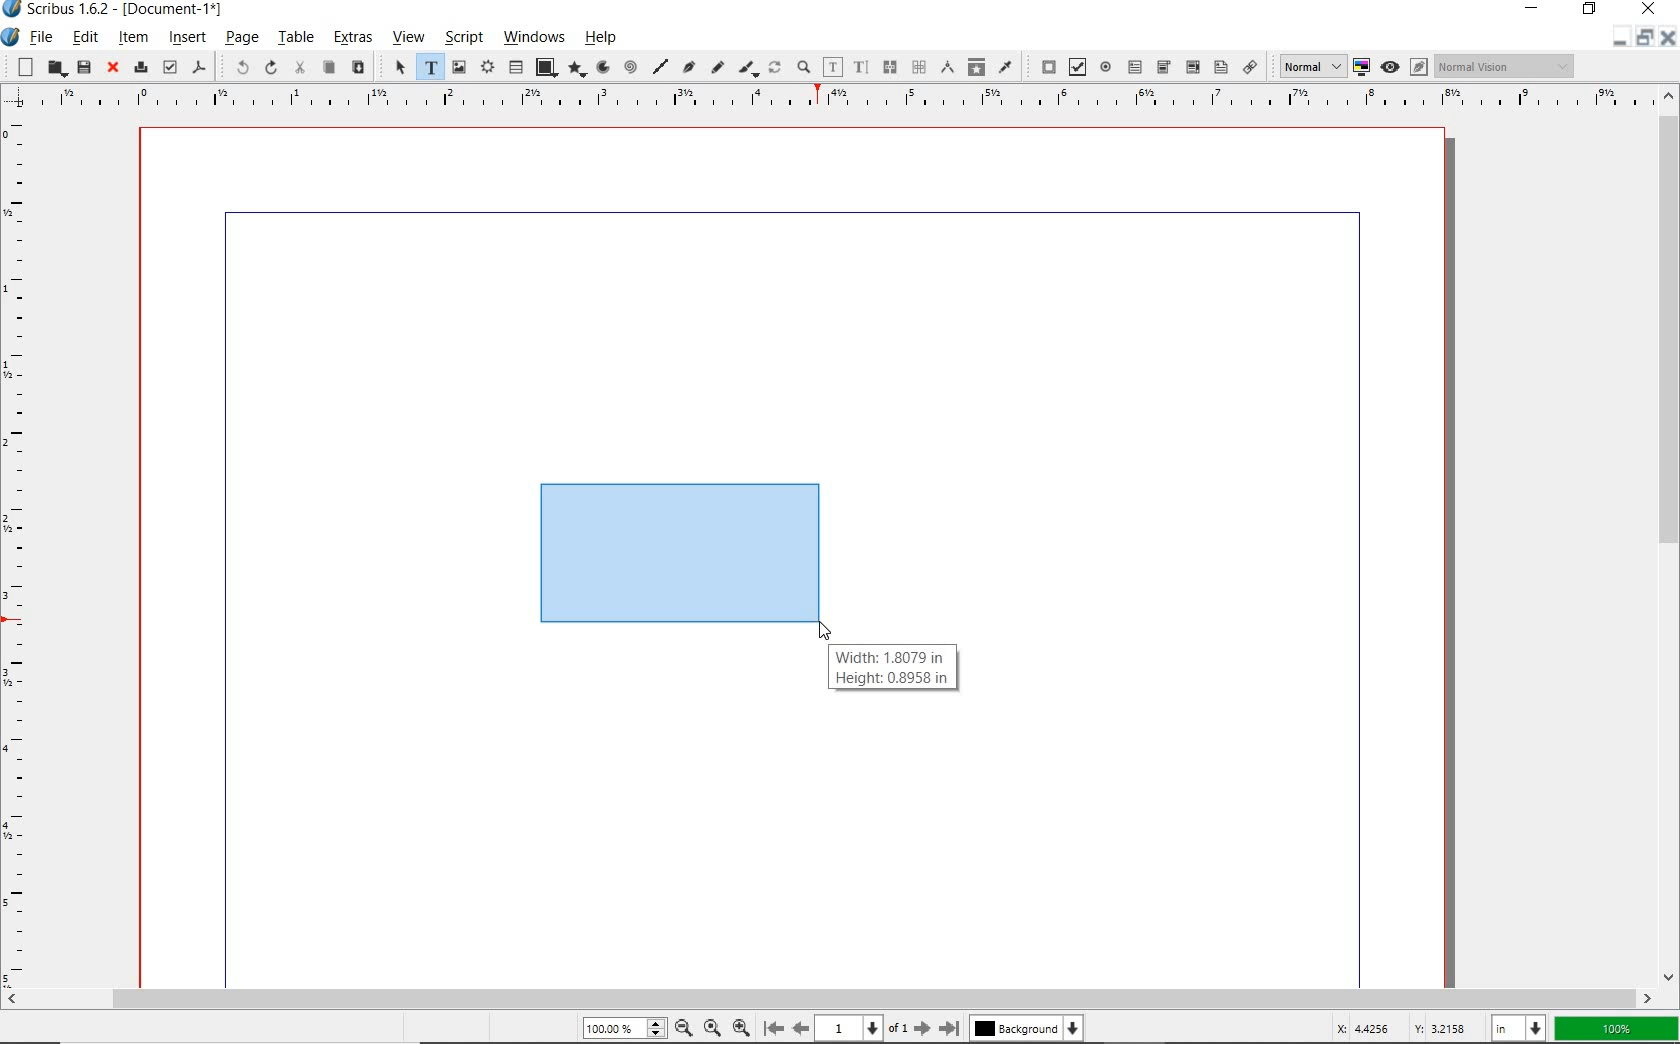 Image resolution: width=1680 pixels, height=1044 pixels. Describe the element at coordinates (1191, 67) in the screenshot. I see `pdf combo box` at that location.